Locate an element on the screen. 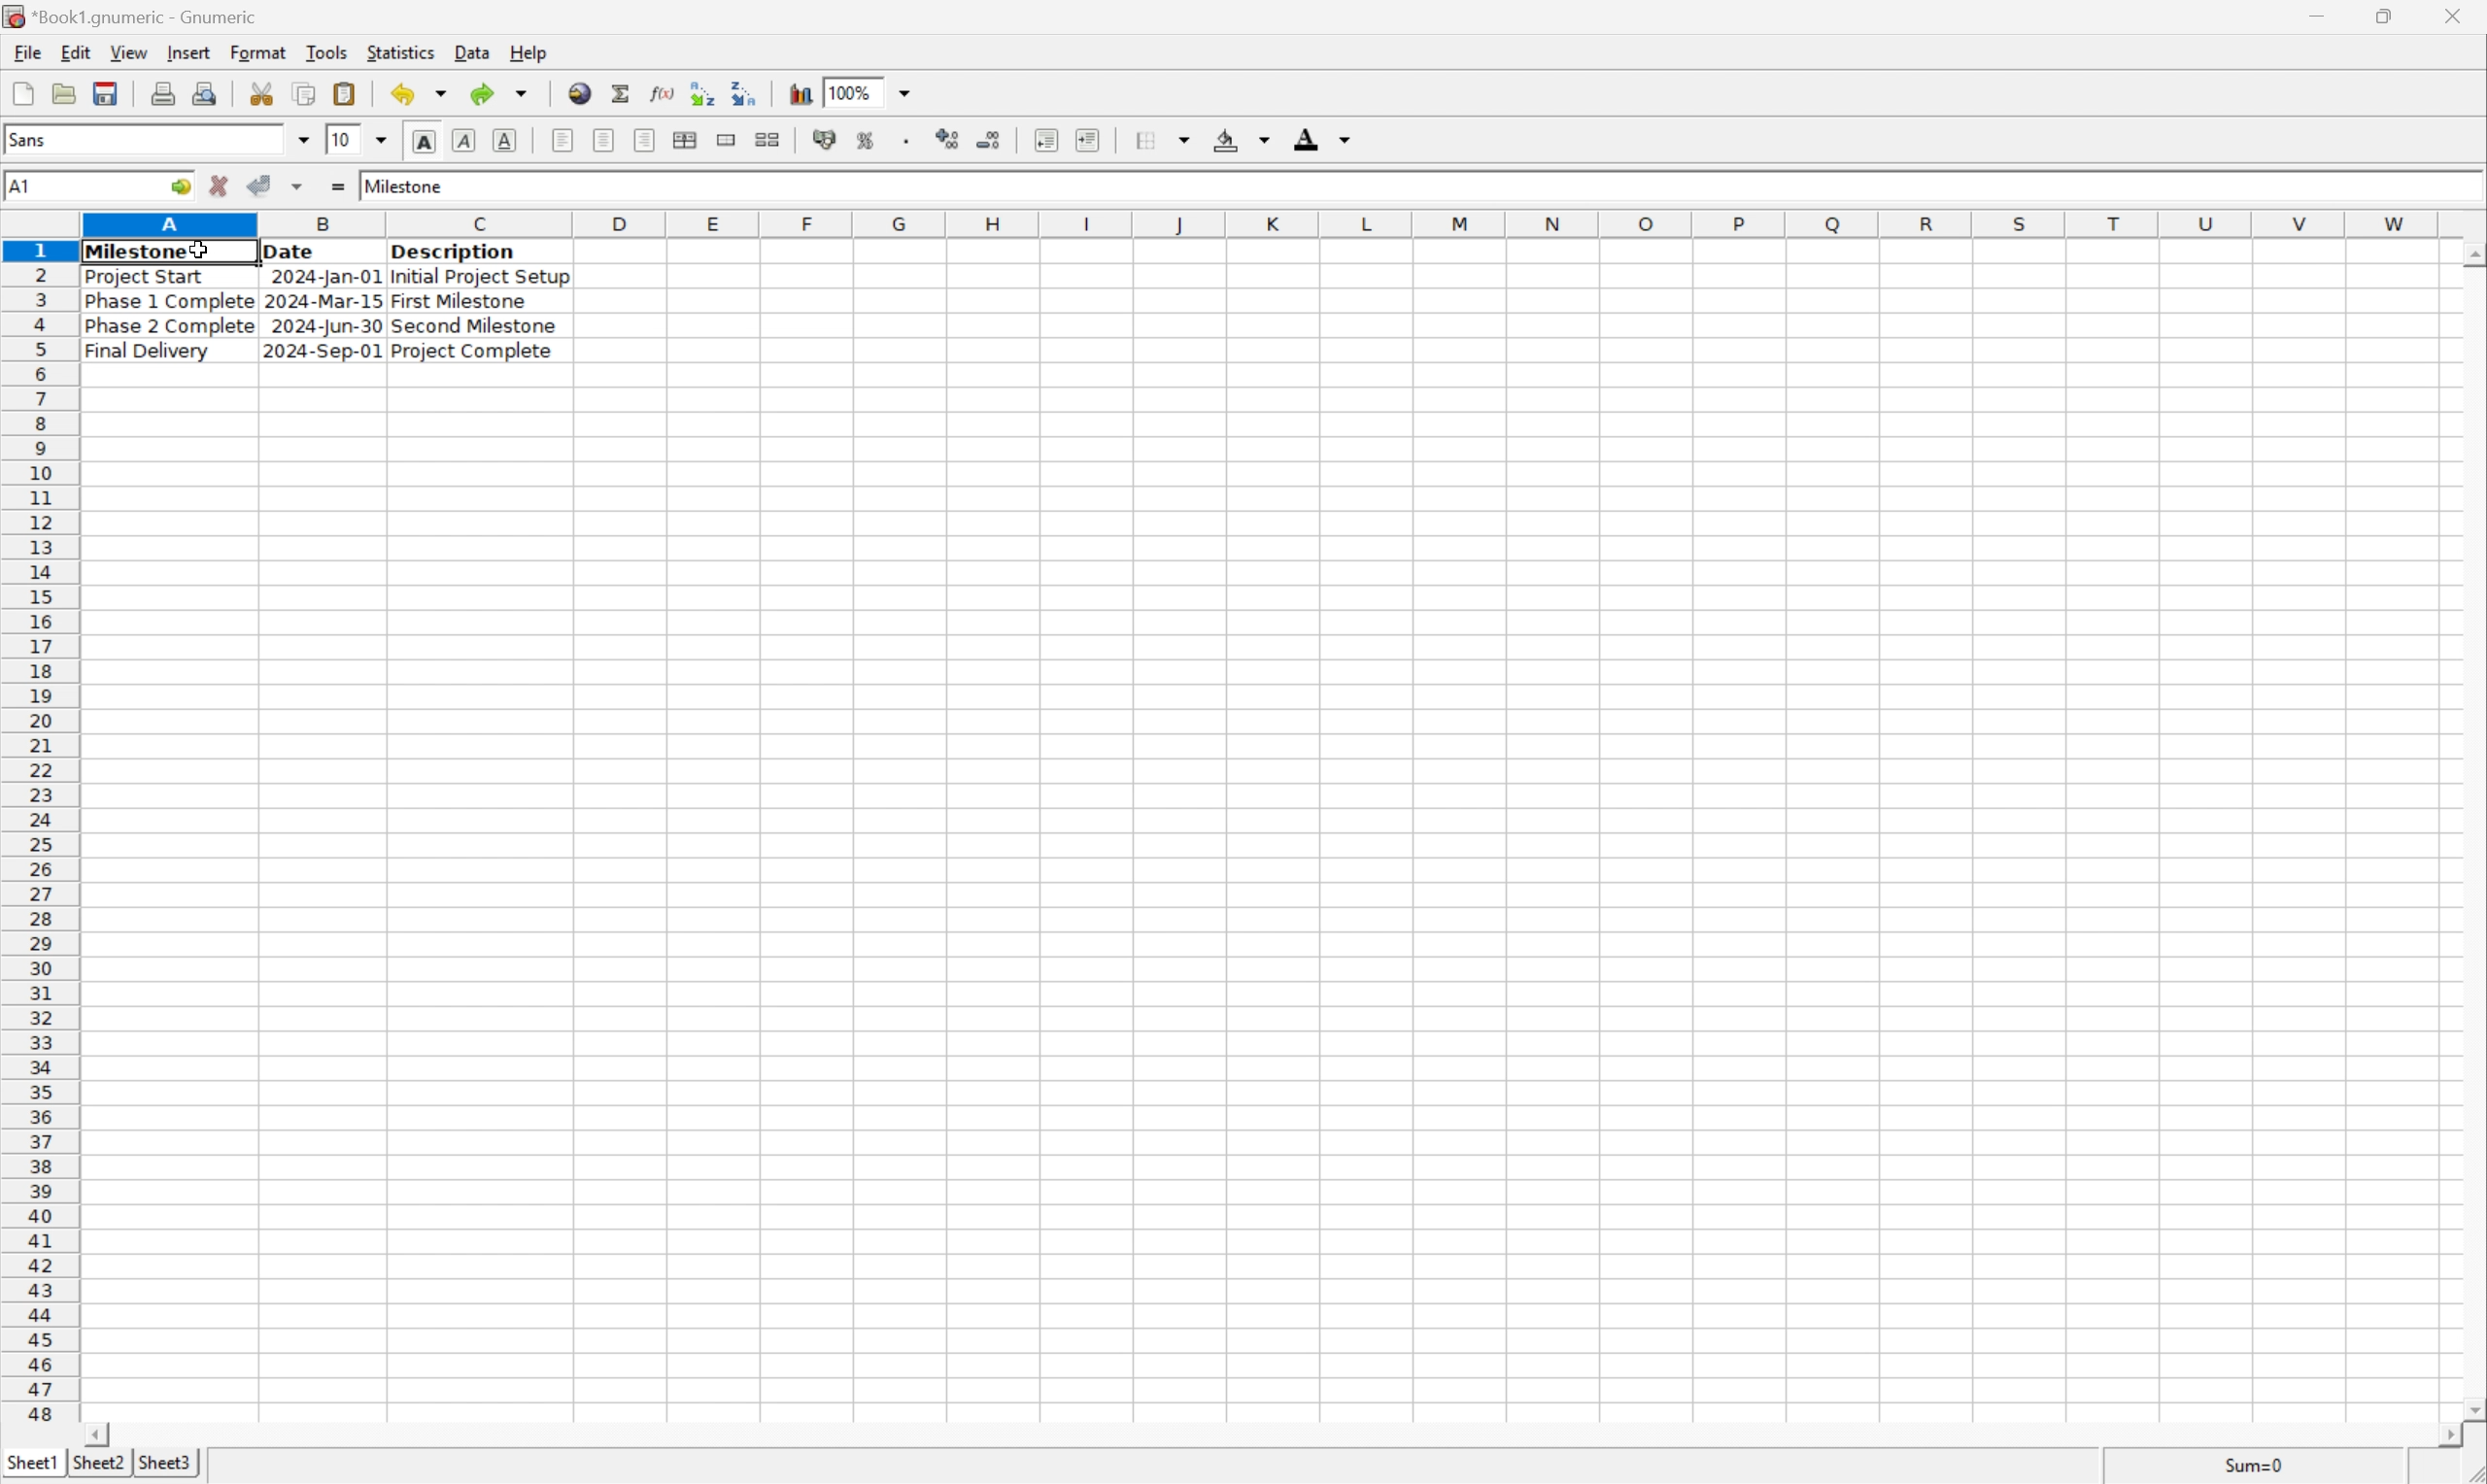 This screenshot has width=2487, height=1484. save current workbook is located at coordinates (106, 95).